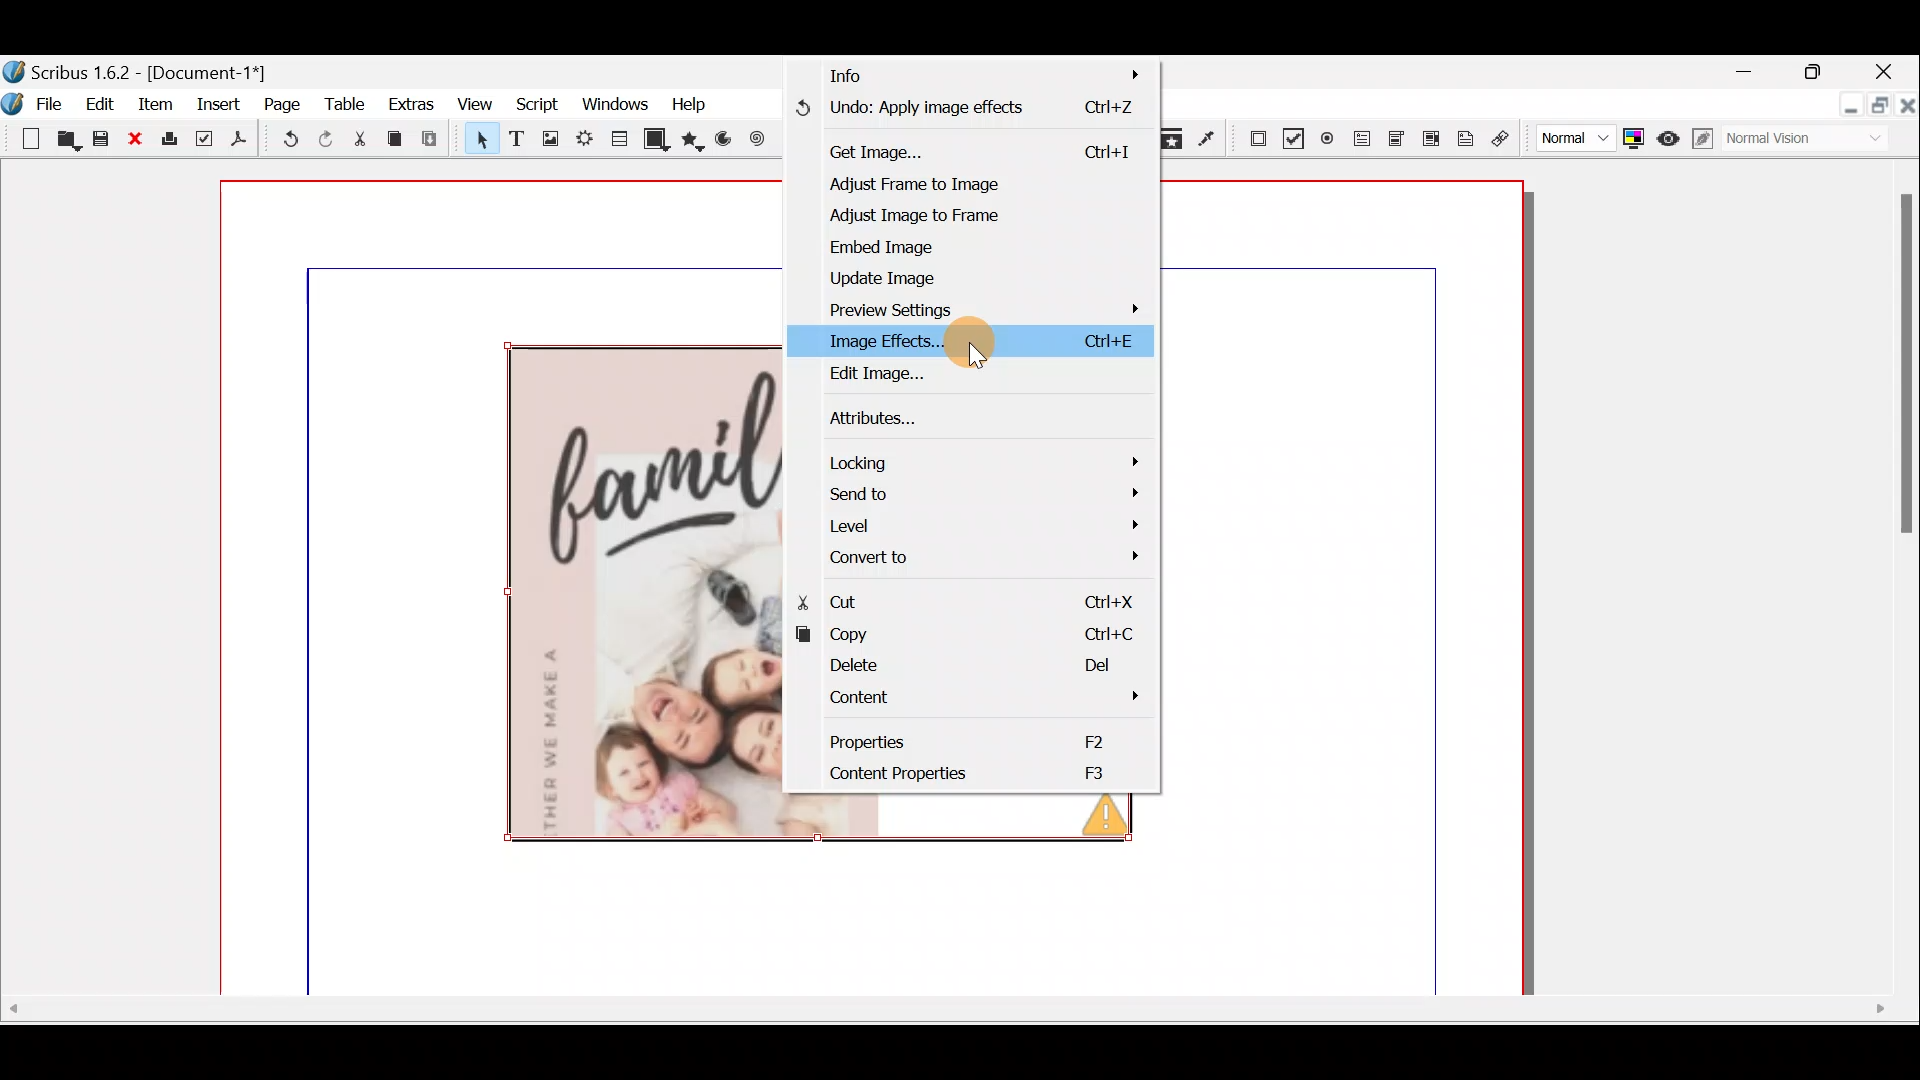 The height and width of the screenshot is (1080, 1920). What do you see at coordinates (963, 113) in the screenshot?
I see `Undo` at bounding box center [963, 113].